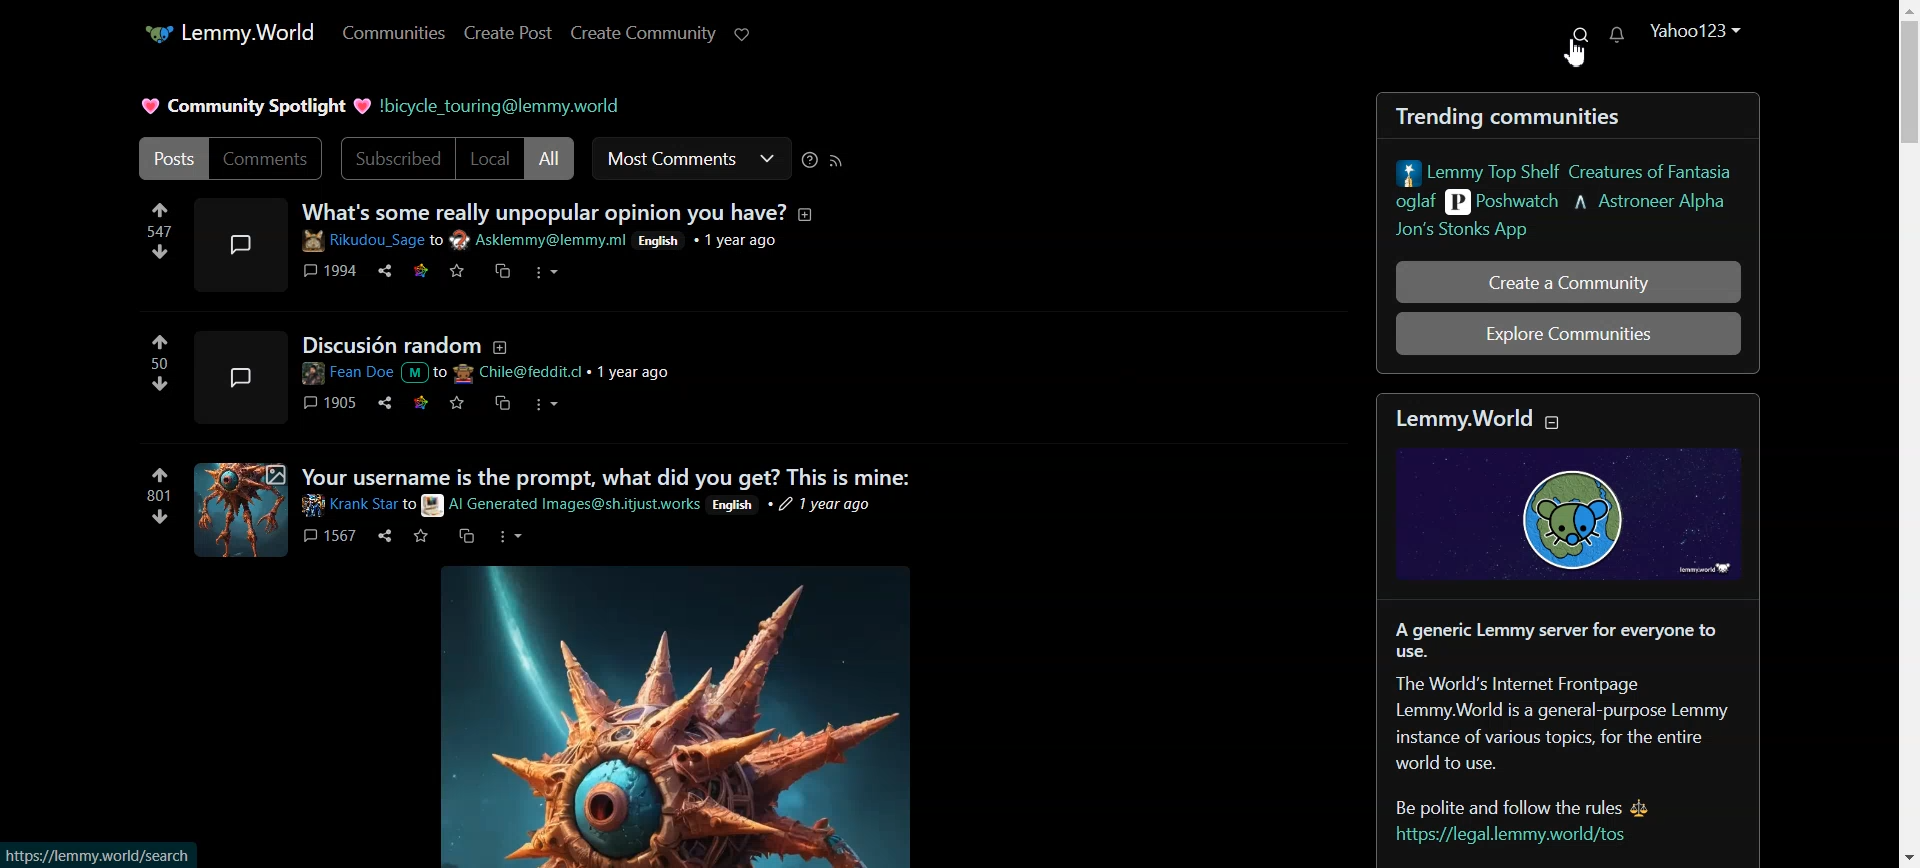 This screenshot has height=868, width=1920. I want to click on share, so click(383, 271).